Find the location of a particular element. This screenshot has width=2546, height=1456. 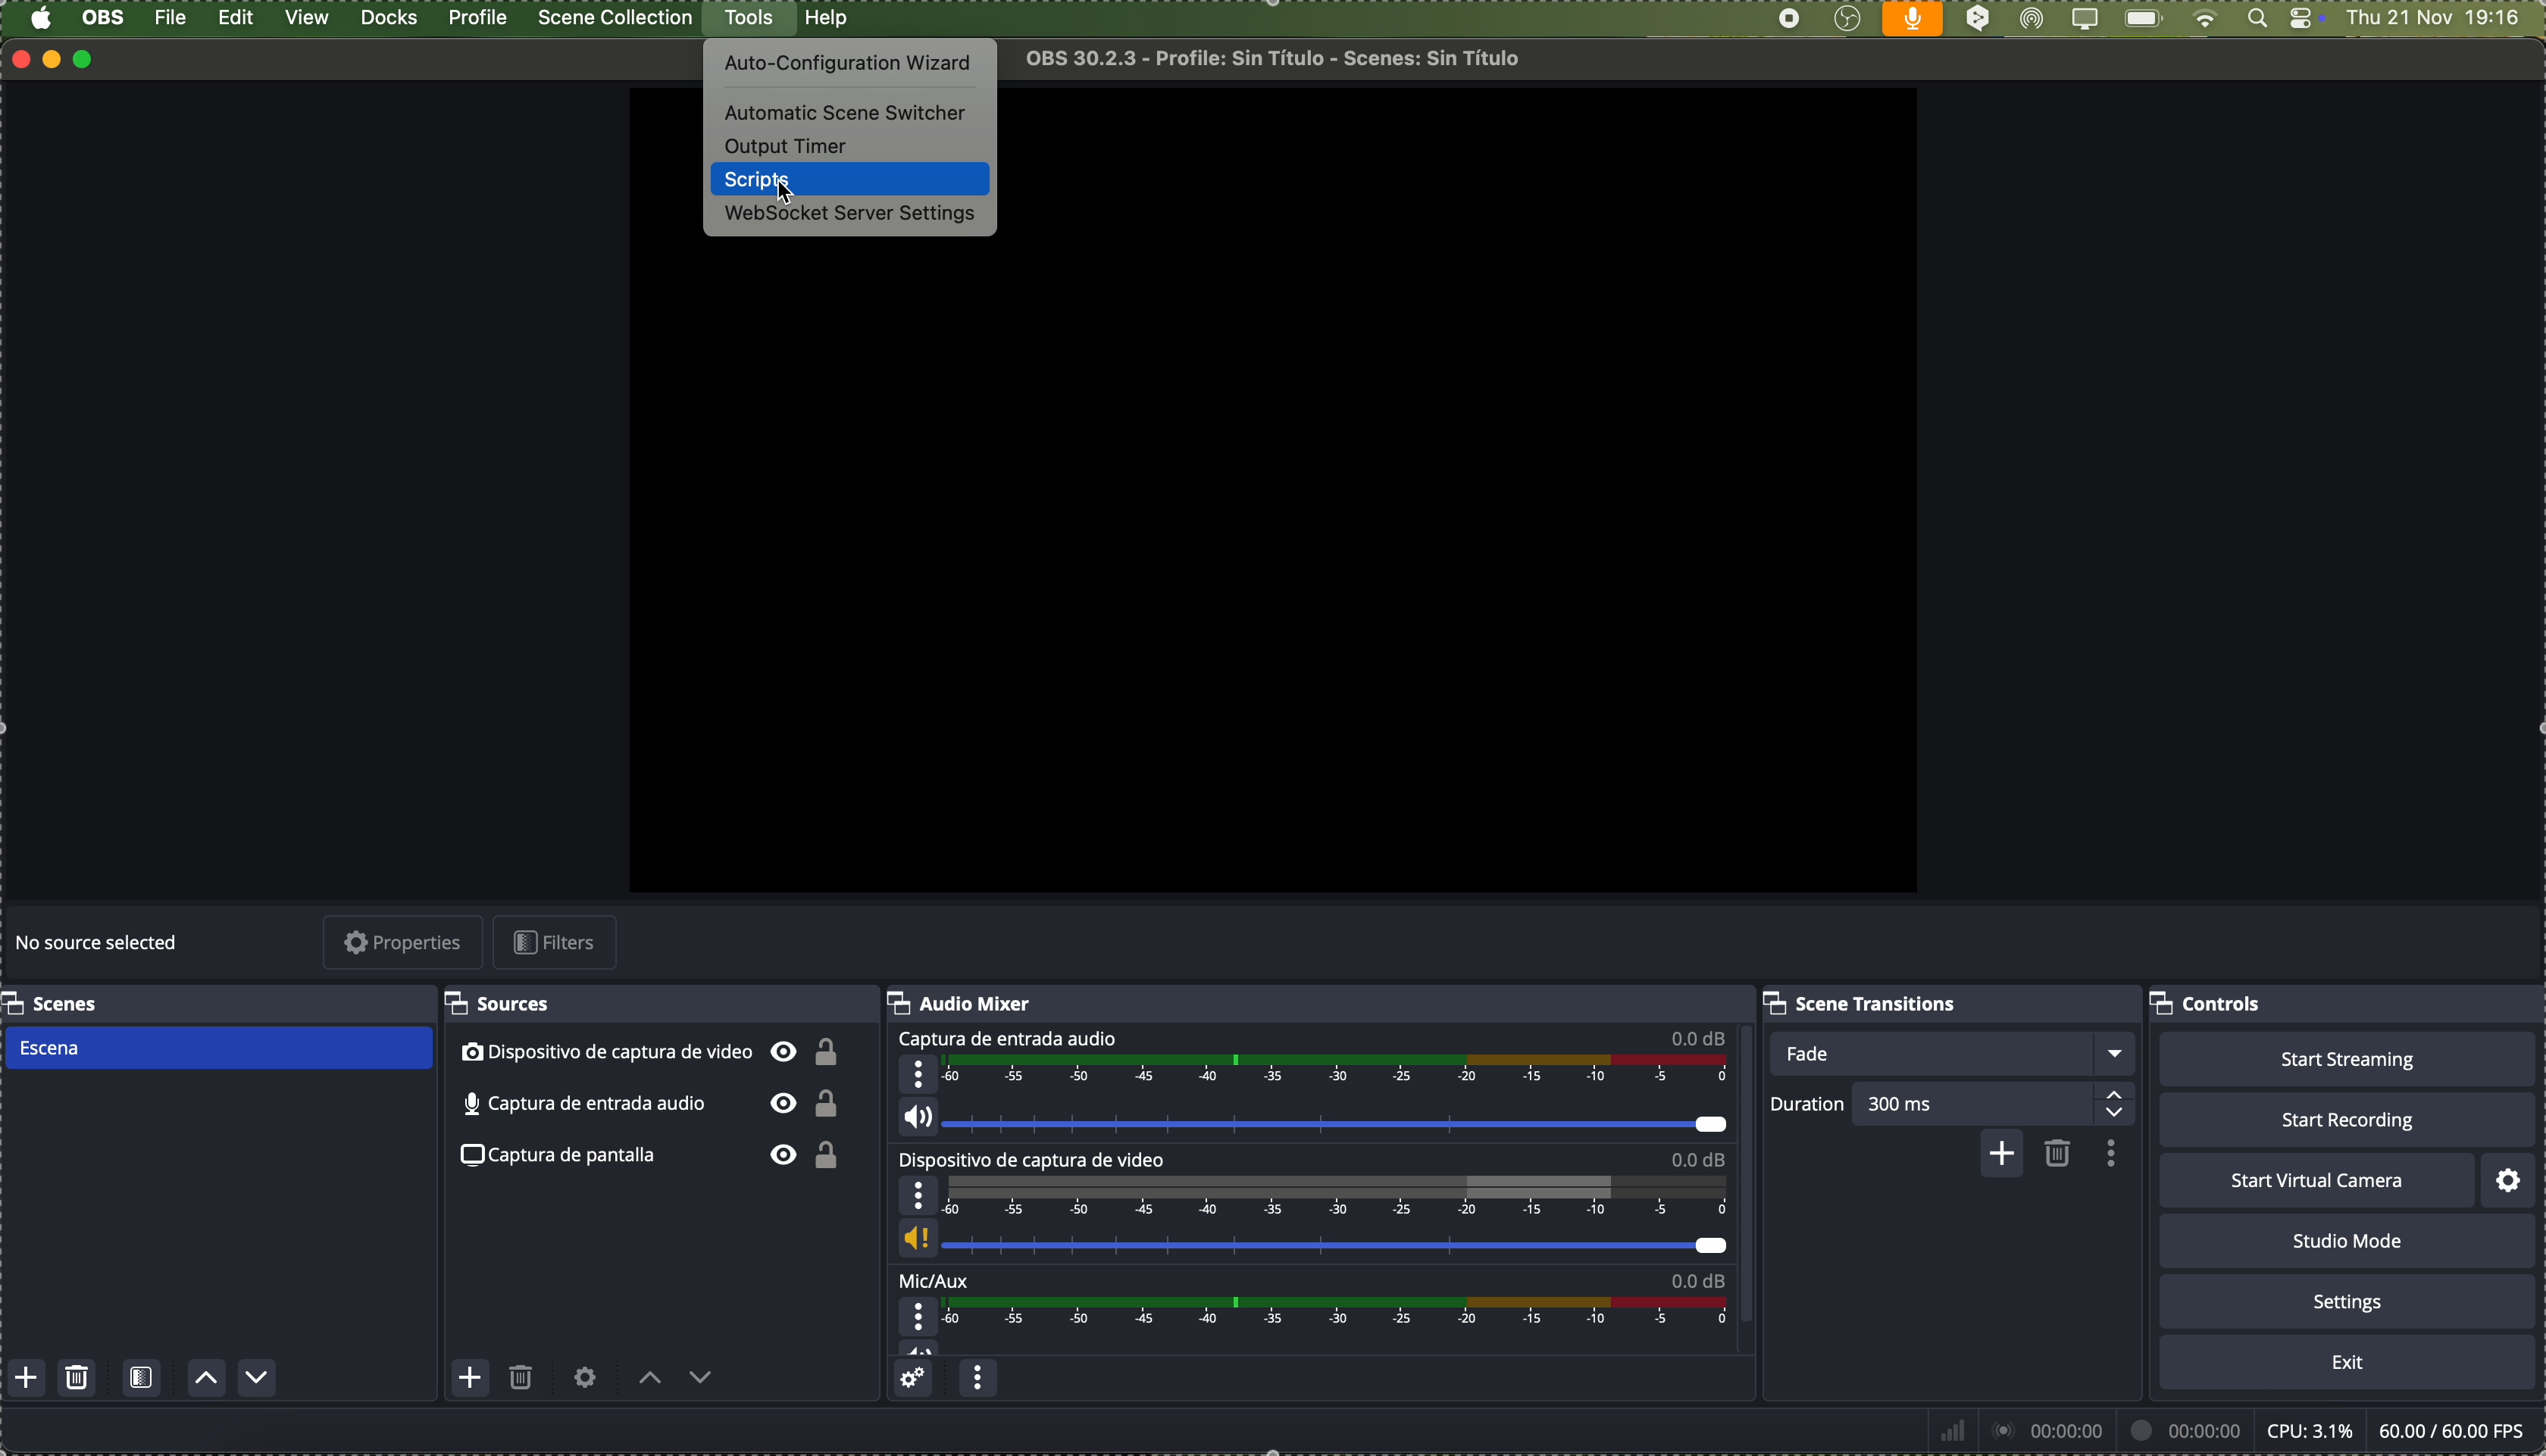

settings is located at coordinates (2511, 1180).